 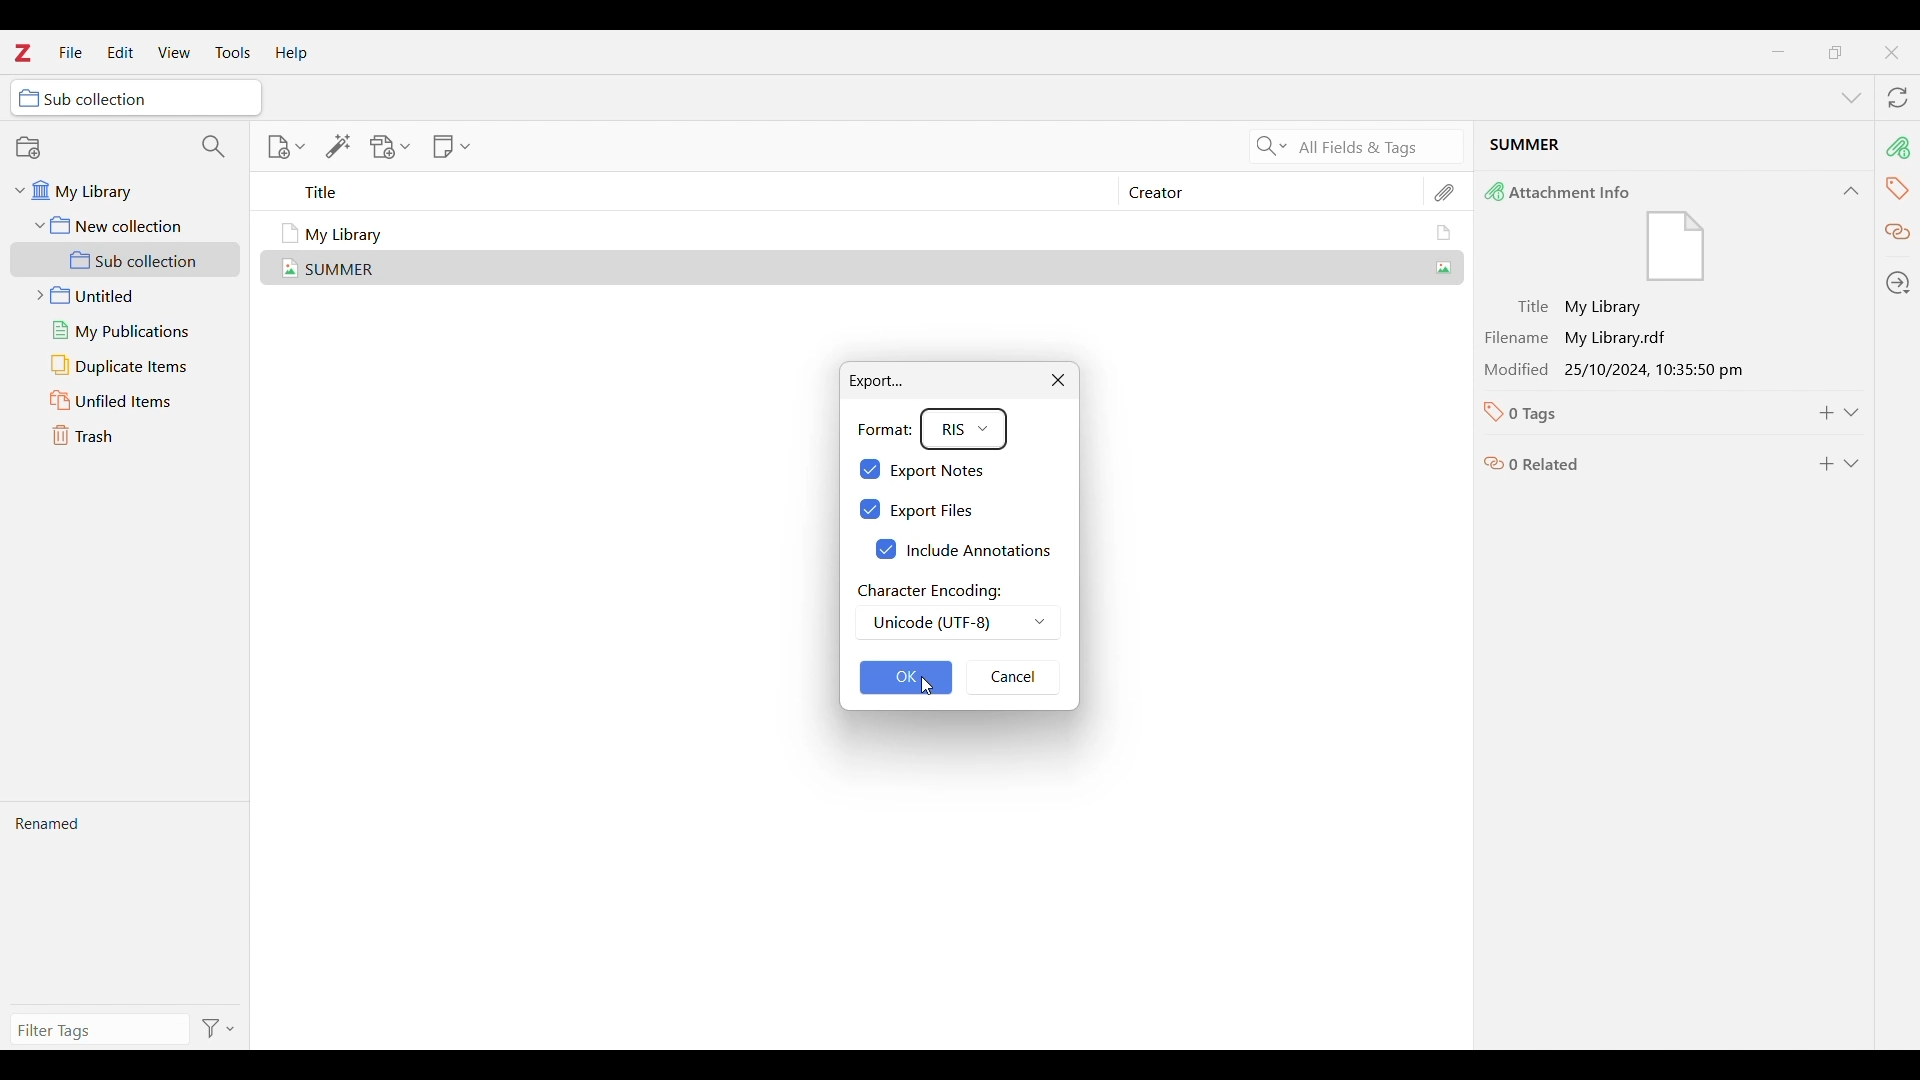 I want to click on Duplicate items, so click(x=128, y=365).